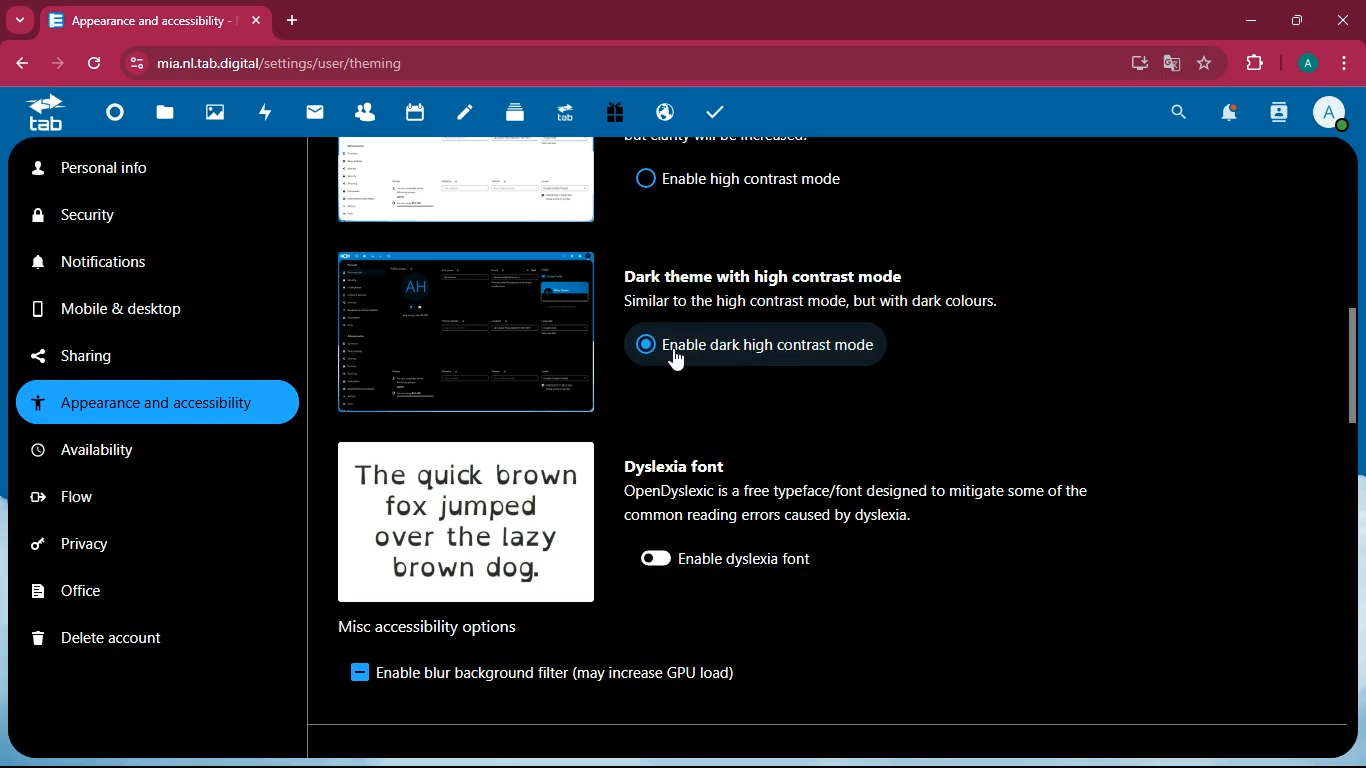 This screenshot has height=768, width=1366. What do you see at coordinates (110, 495) in the screenshot?
I see `flow` at bounding box center [110, 495].